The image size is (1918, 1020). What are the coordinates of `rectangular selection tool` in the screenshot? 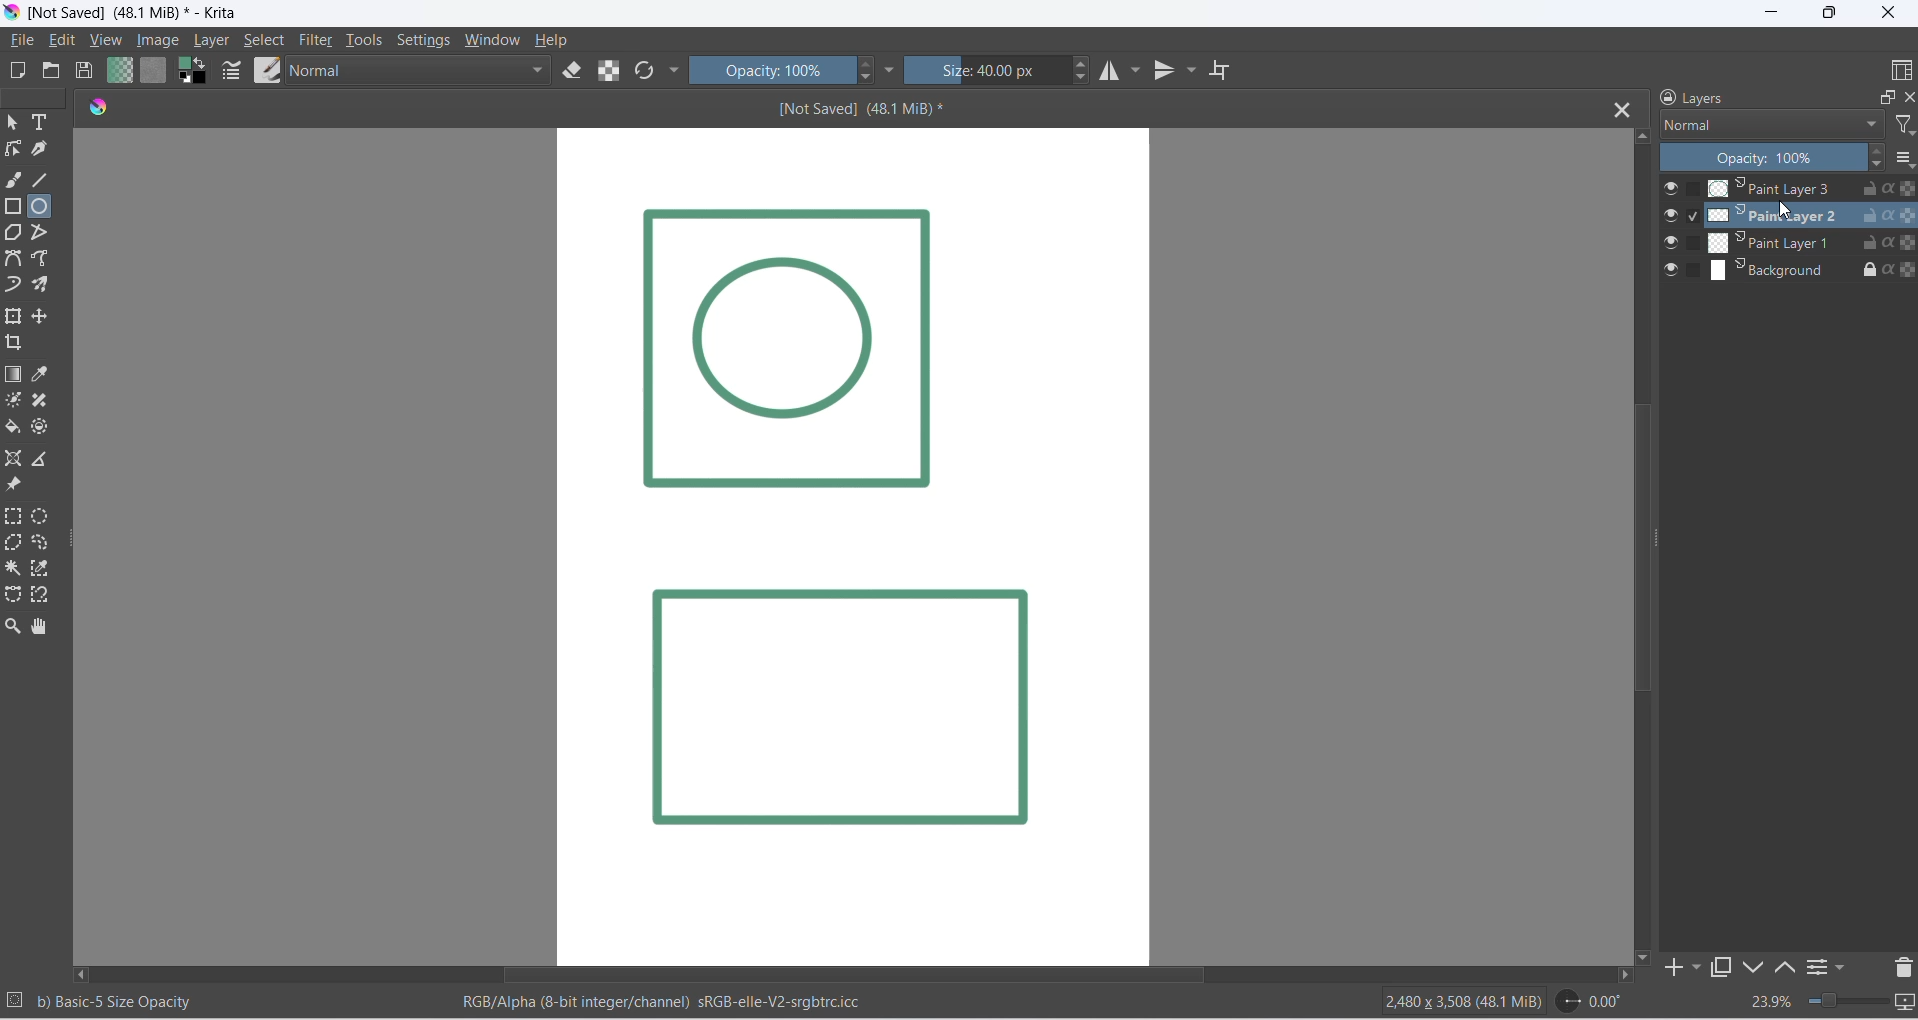 It's located at (13, 517).